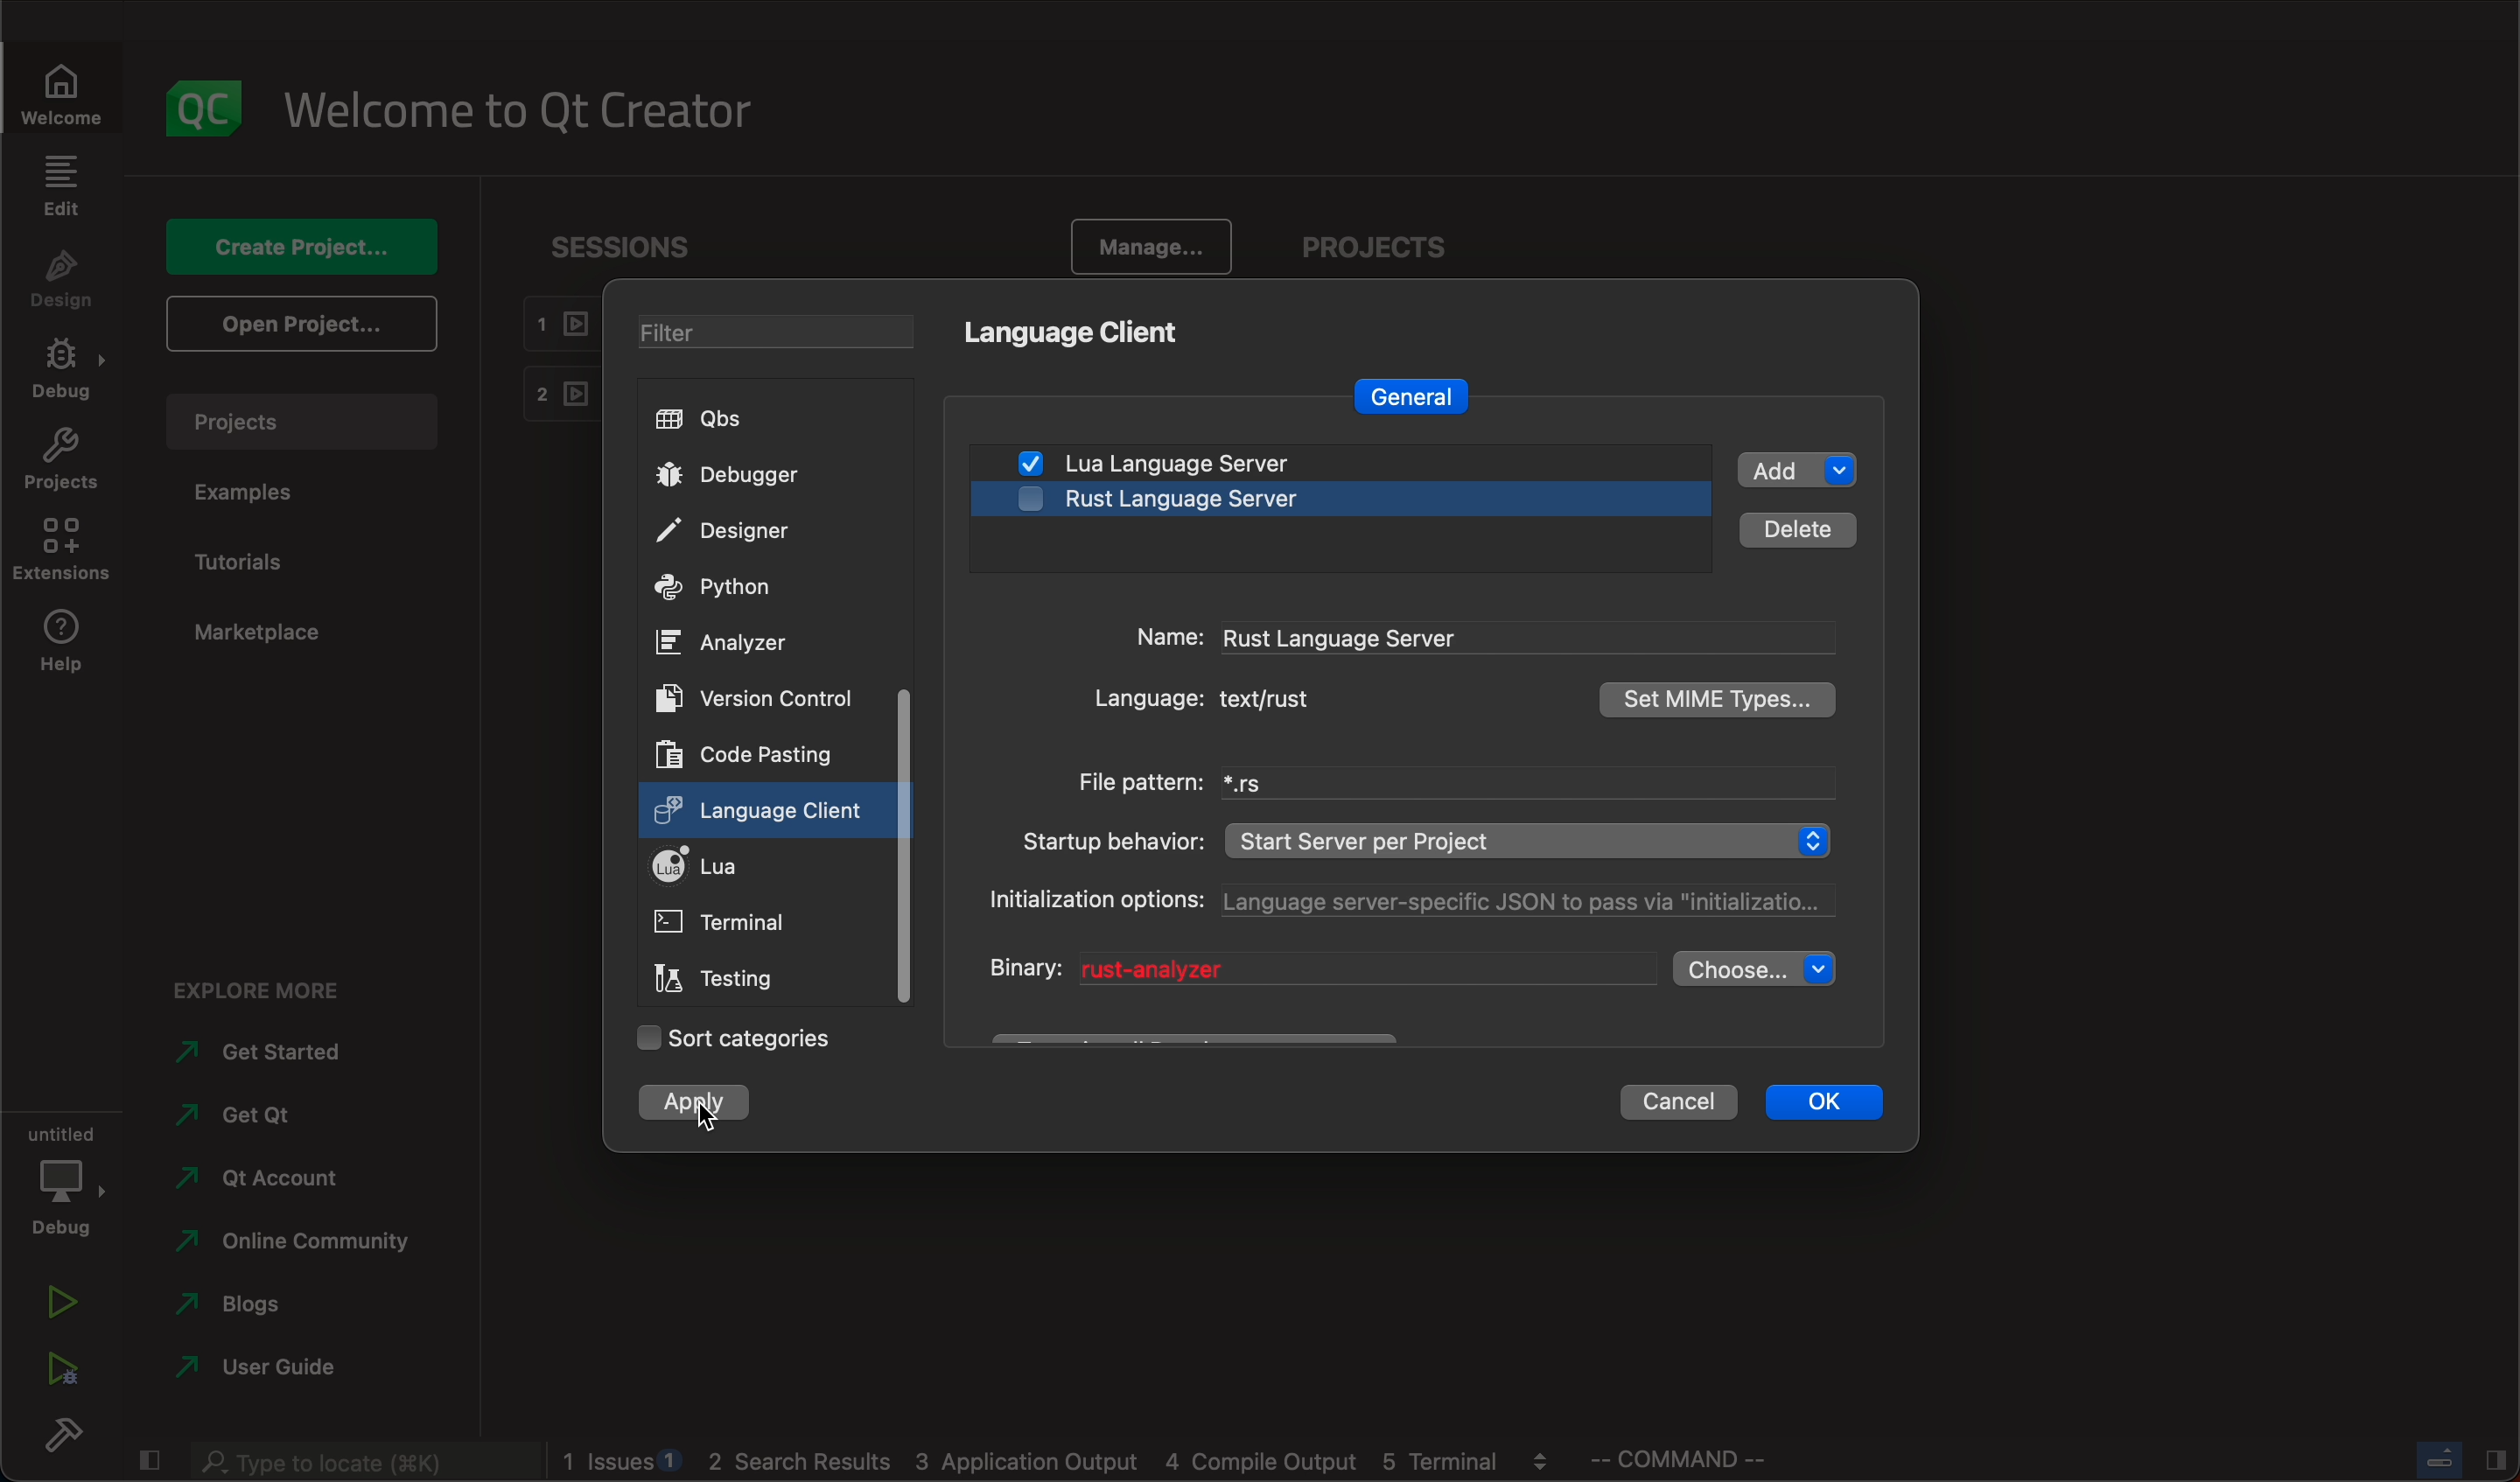  What do you see at coordinates (259, 1182) in the screenshot?
I see `account` at bounding box center [259, 1182].